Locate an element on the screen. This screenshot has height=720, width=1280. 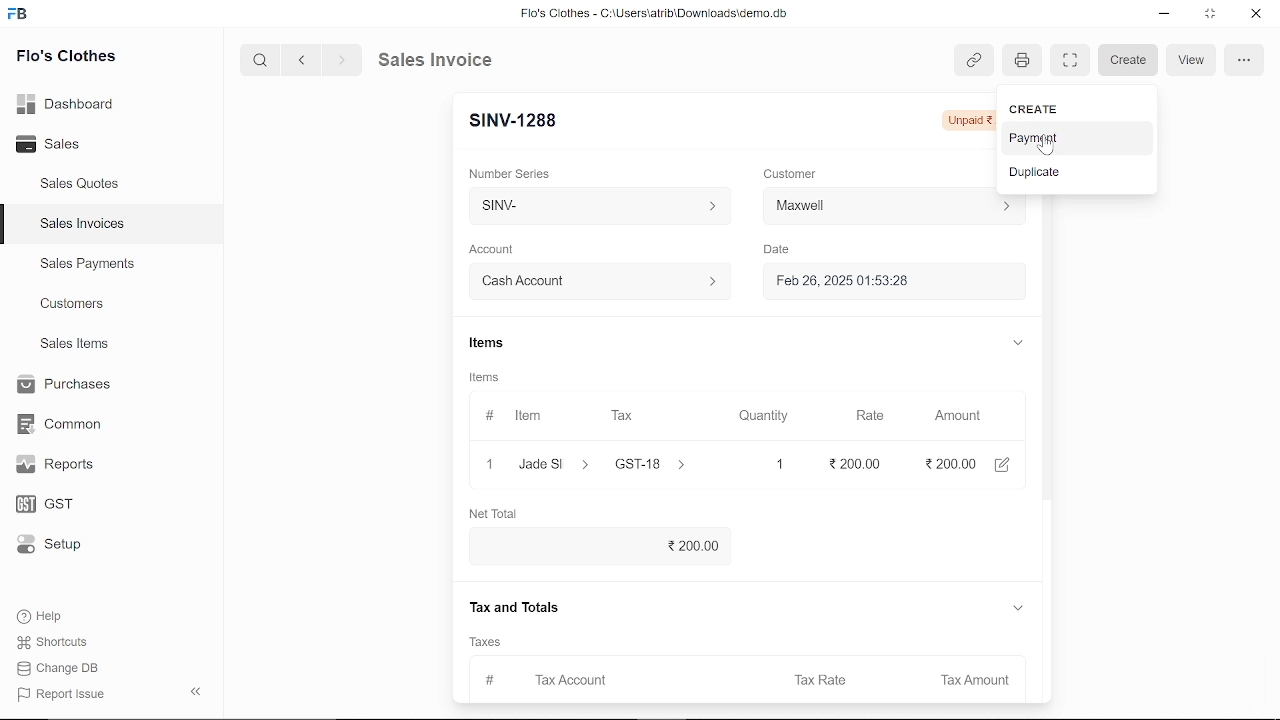
Setup is located at coordinates (63, 546).